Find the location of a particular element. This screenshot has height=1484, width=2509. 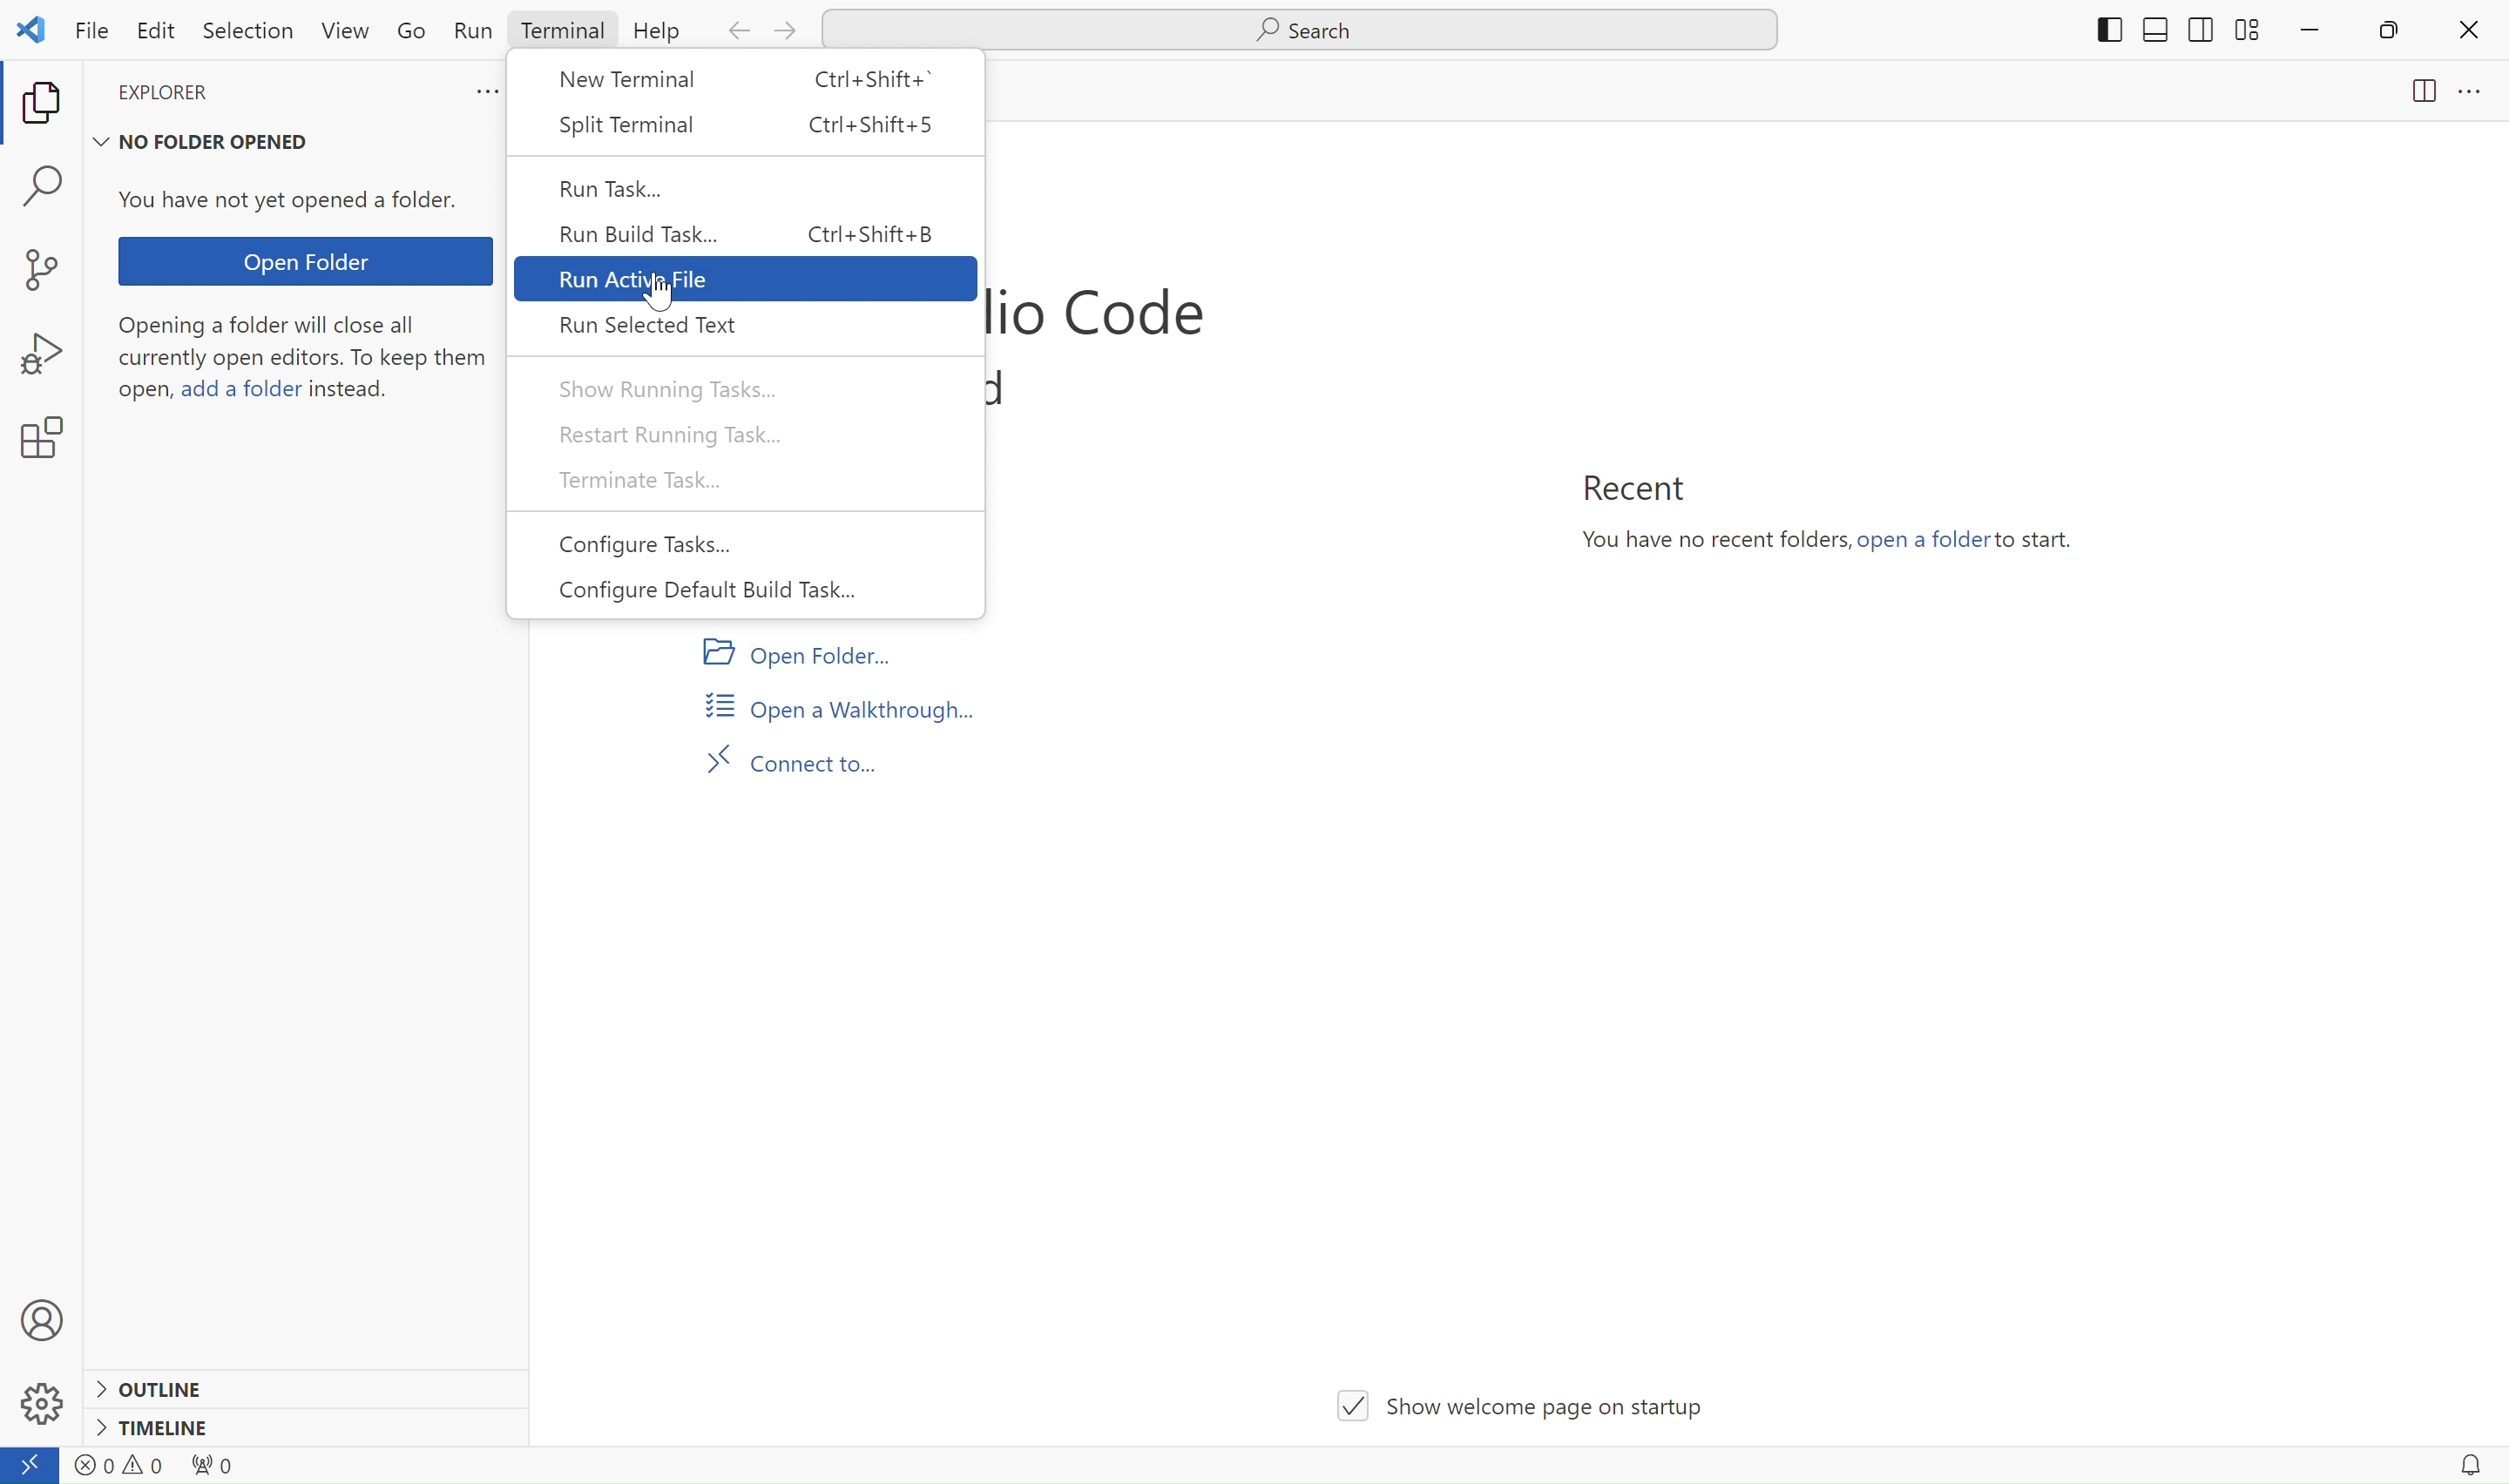

Open a walkthrough is located at coordinates (840, 702).